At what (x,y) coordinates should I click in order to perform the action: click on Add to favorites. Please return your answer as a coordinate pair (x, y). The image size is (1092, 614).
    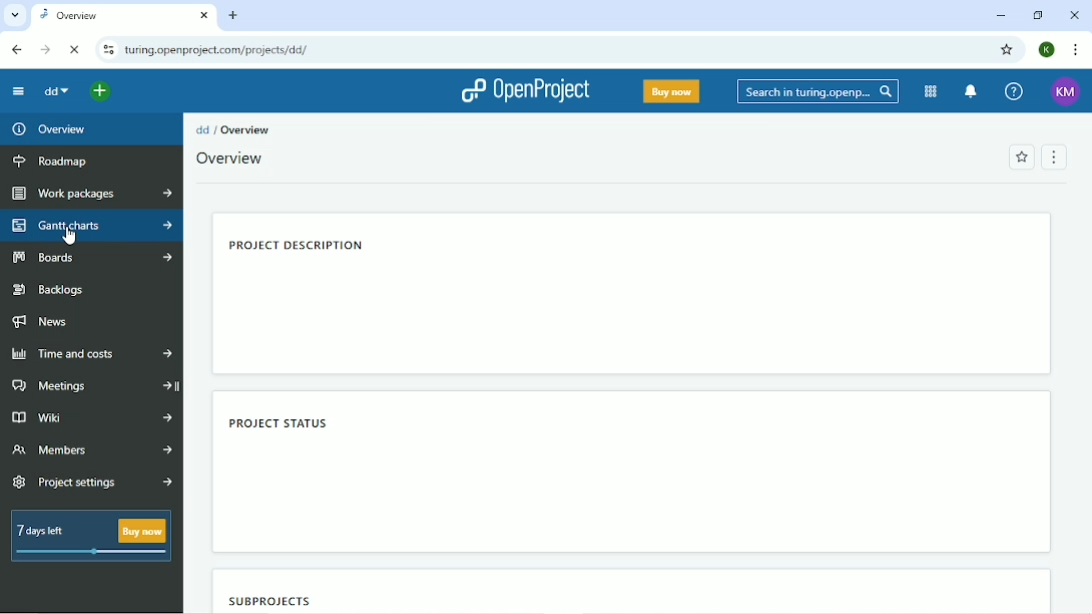
    Looking at the image, I should click on (1020, 157).